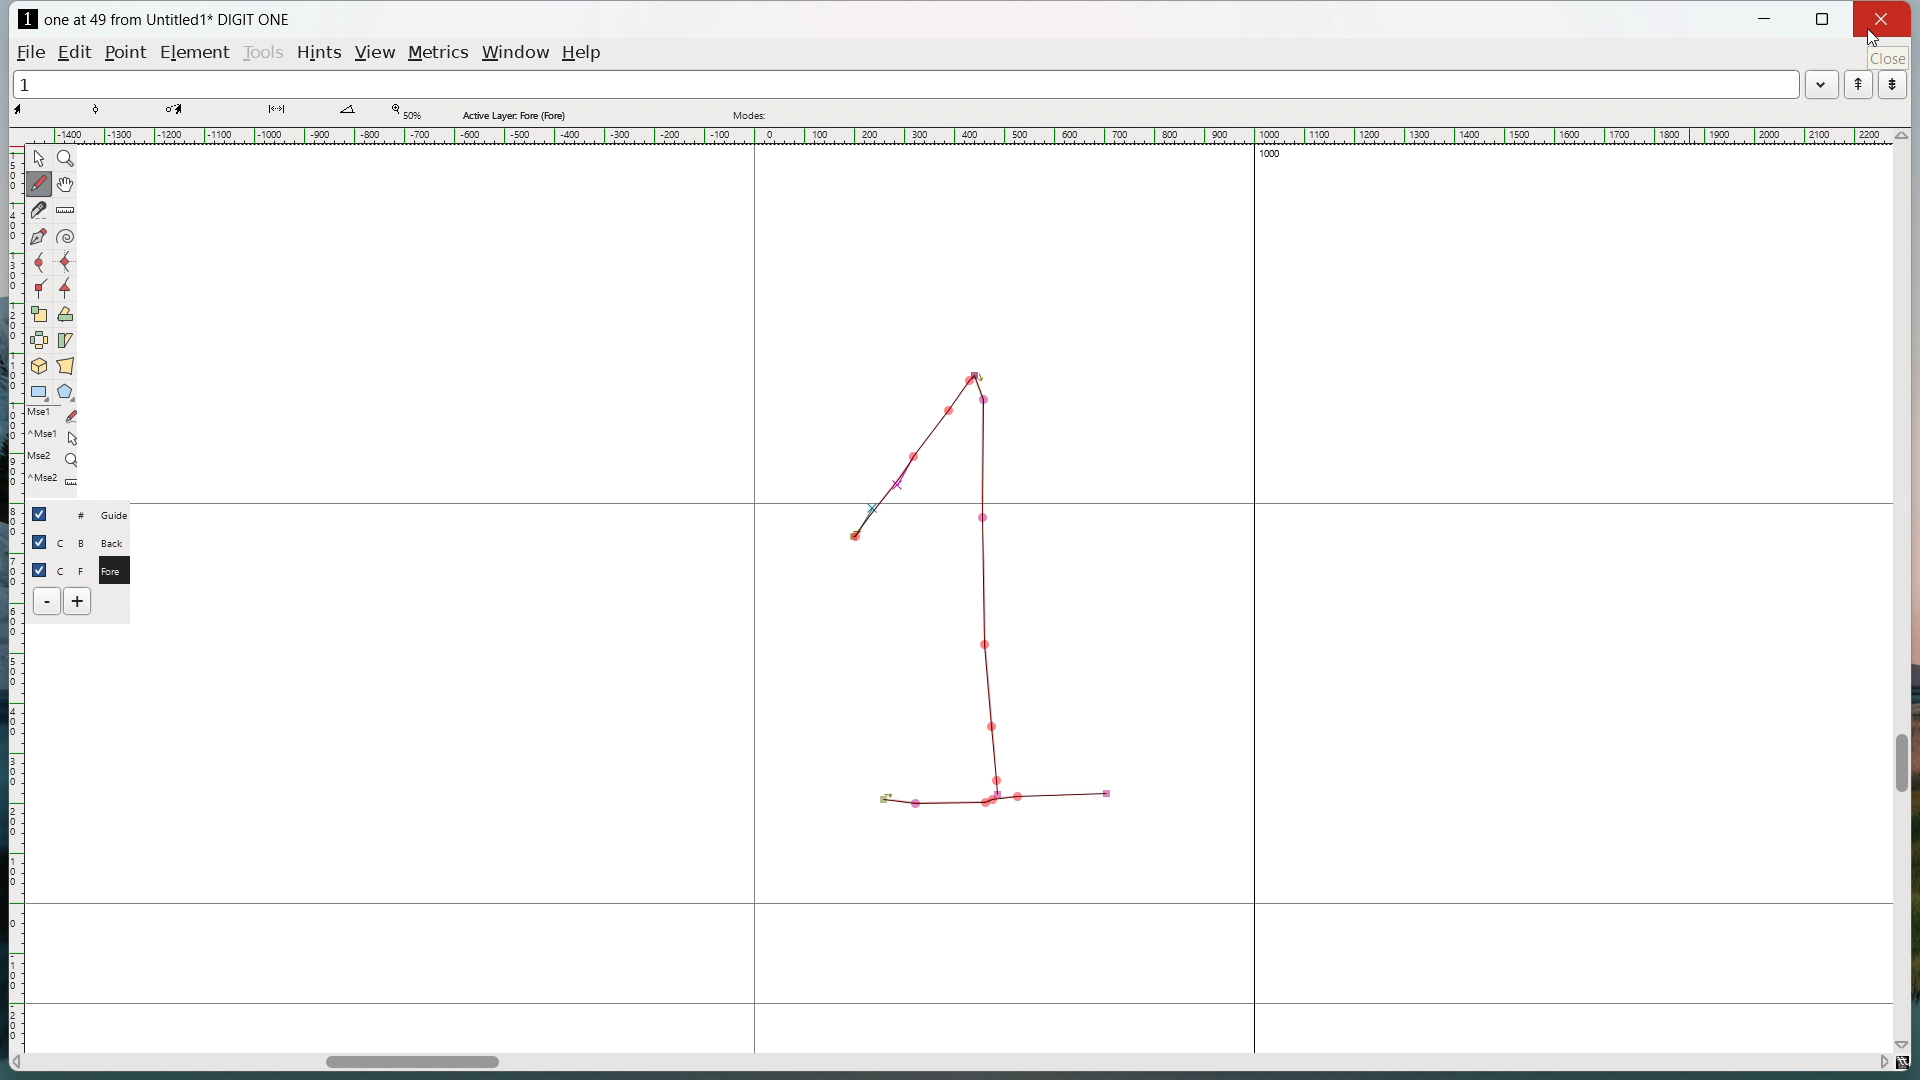  Describe the element at coordinates (41, 183) in the screenshot. I see `draw freehand curve ` at that location.